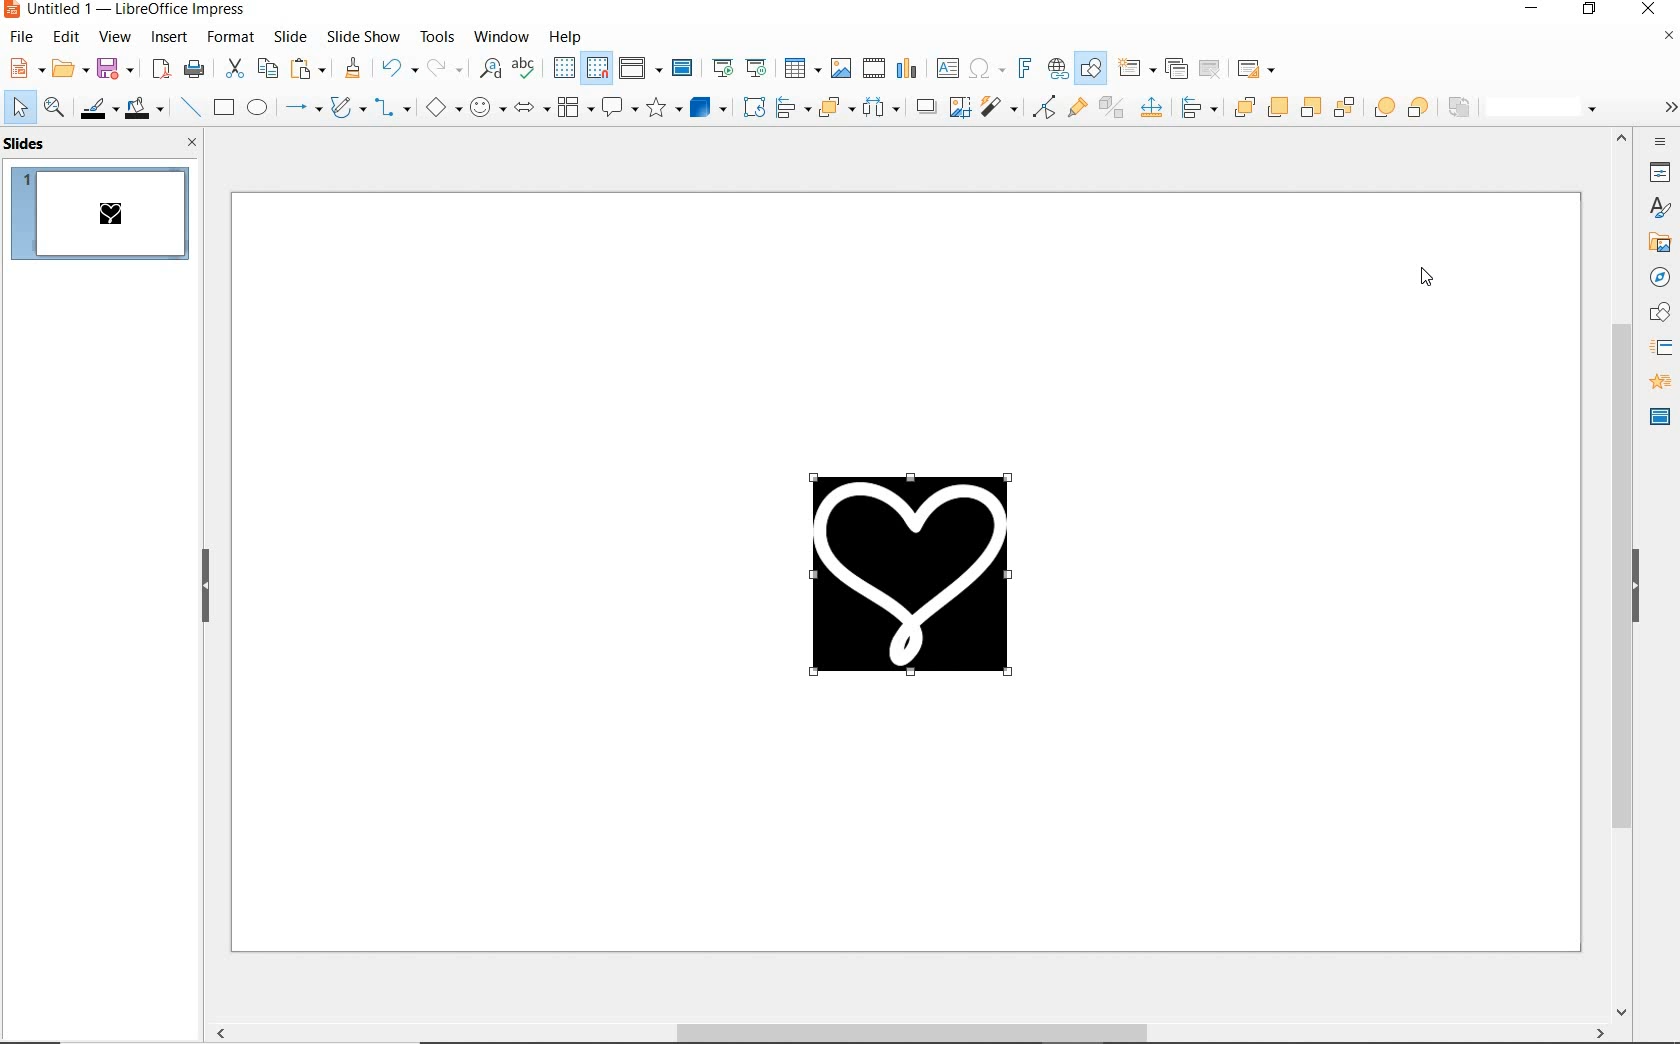 This screenshot has width=1680, height=1044. I want to click on stars and banners, so click(662, 107).